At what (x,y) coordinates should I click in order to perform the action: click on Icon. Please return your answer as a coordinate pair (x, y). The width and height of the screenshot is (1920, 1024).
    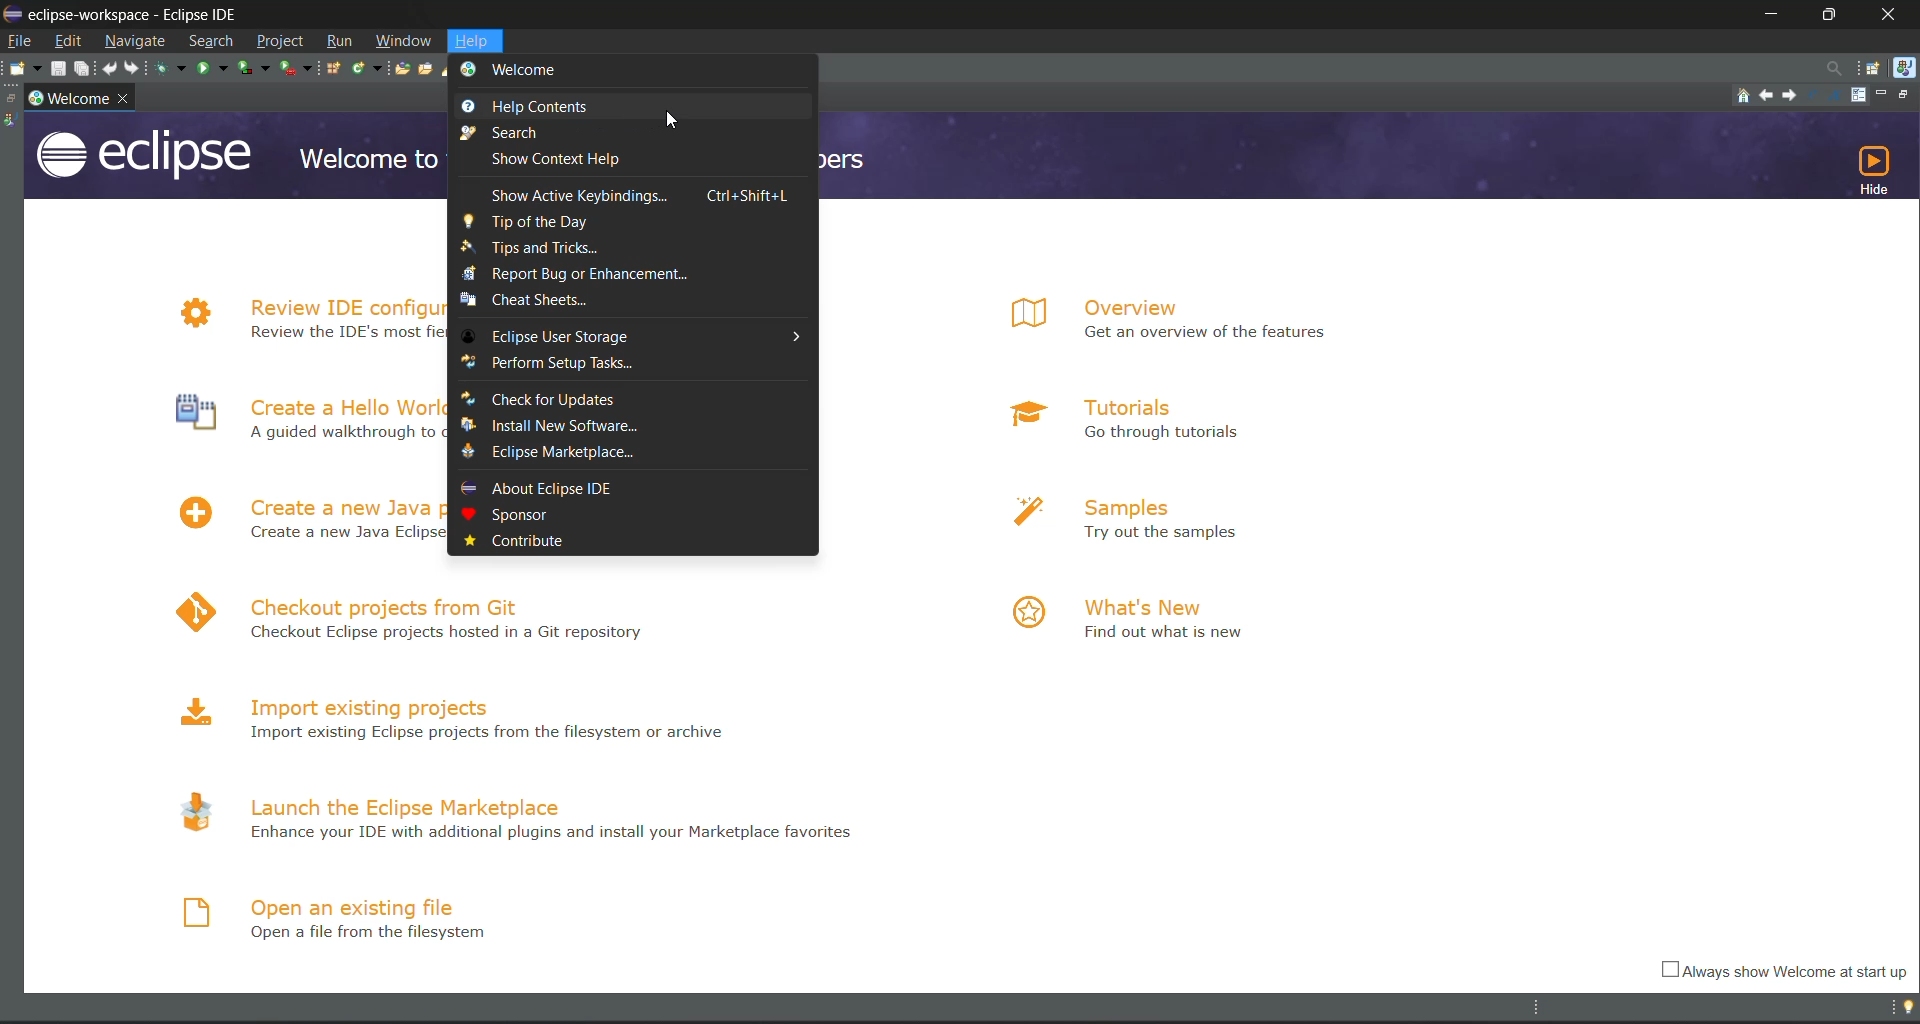
    Looking at the image, I should click on (197, 414).